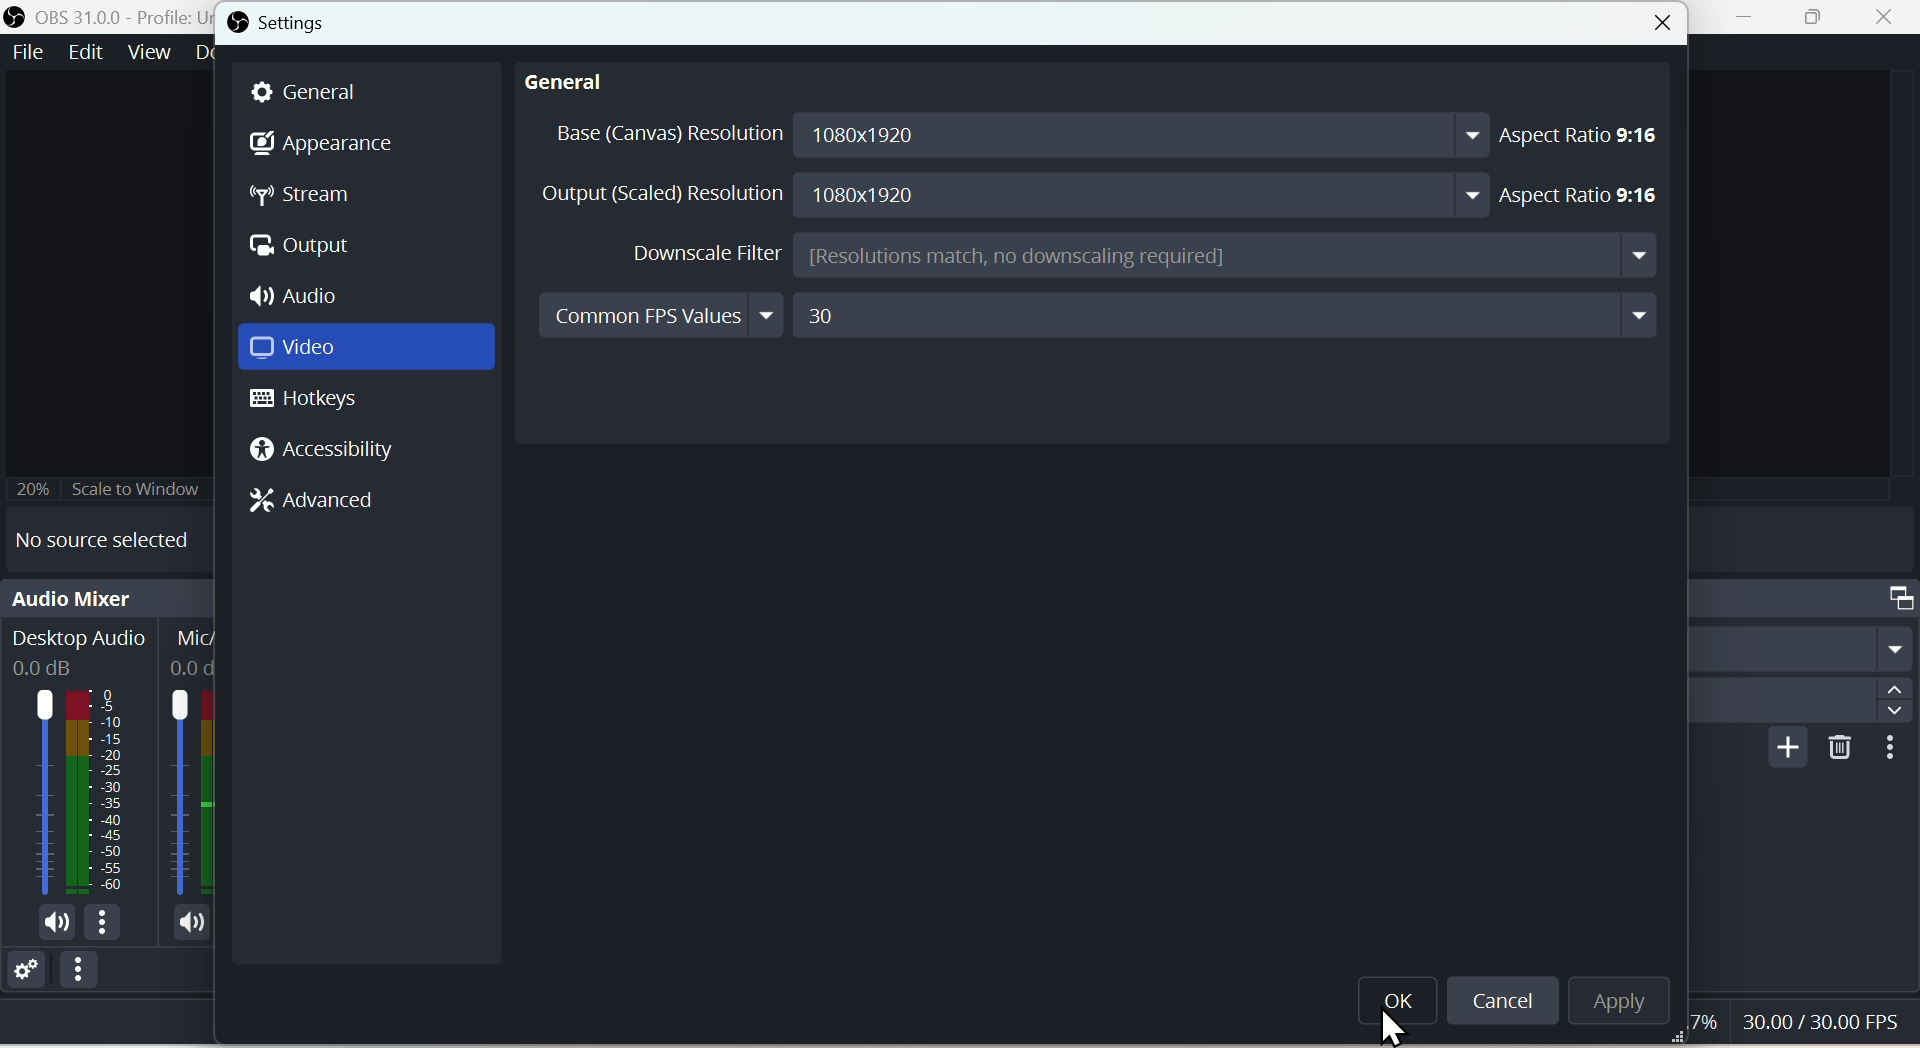 This screenshot has width=1920, height=1048. Describe the element at coordinates (316, 401) in the screenshot. I see `Hot keys` at that location.